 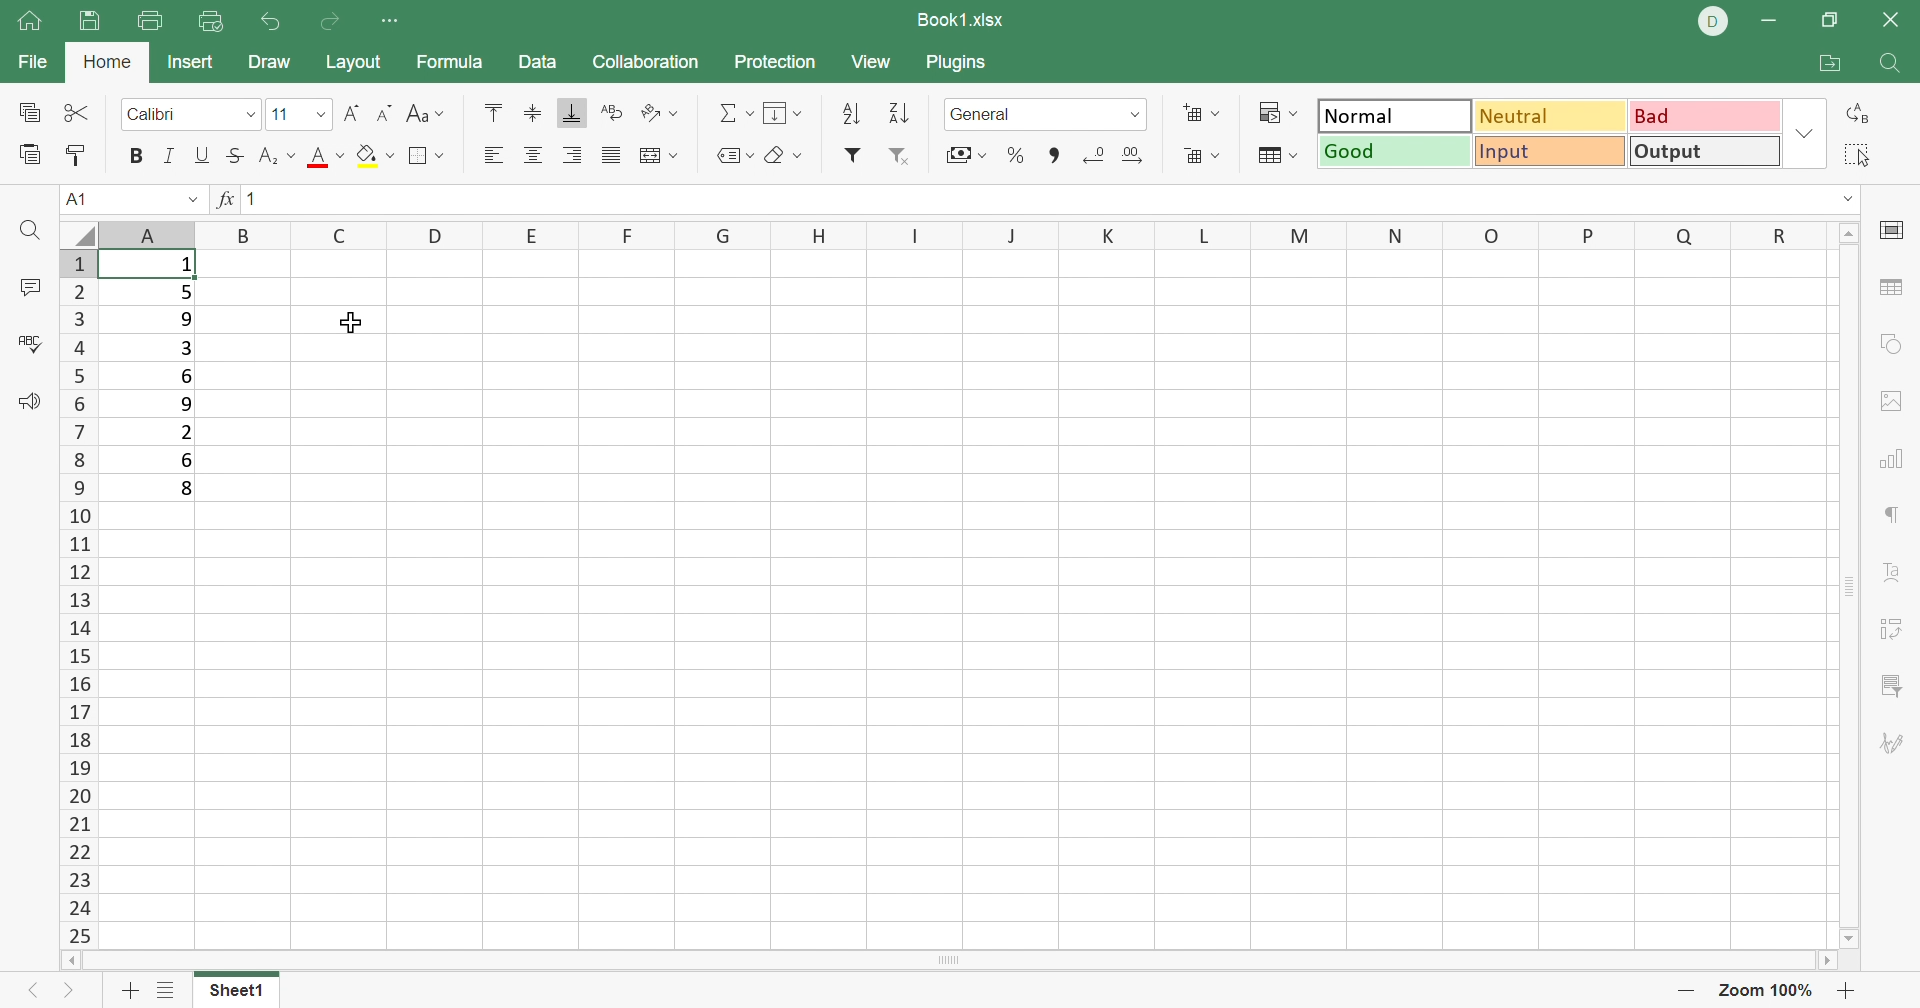 I want to click on Image settings, so click(x=1893, y=402).